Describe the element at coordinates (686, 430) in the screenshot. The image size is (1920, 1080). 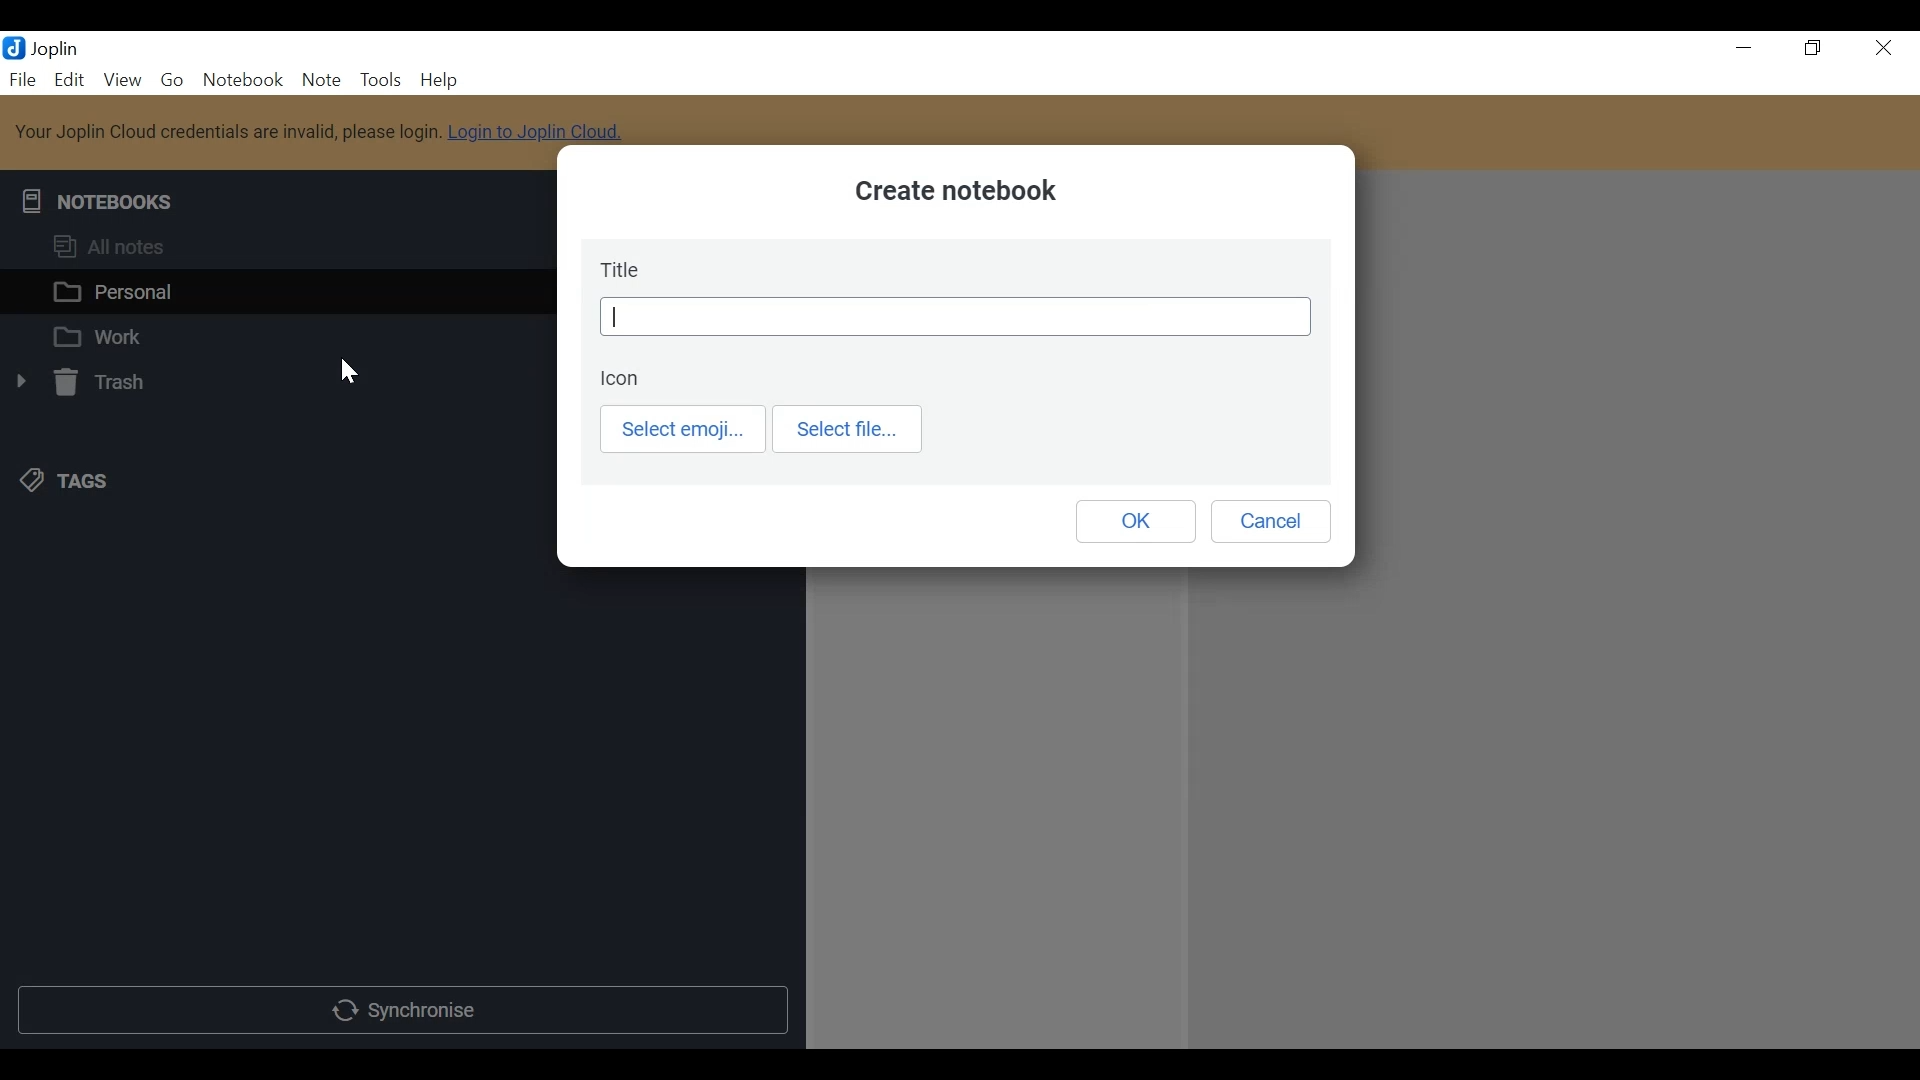
I see `Select emoji` at that location.